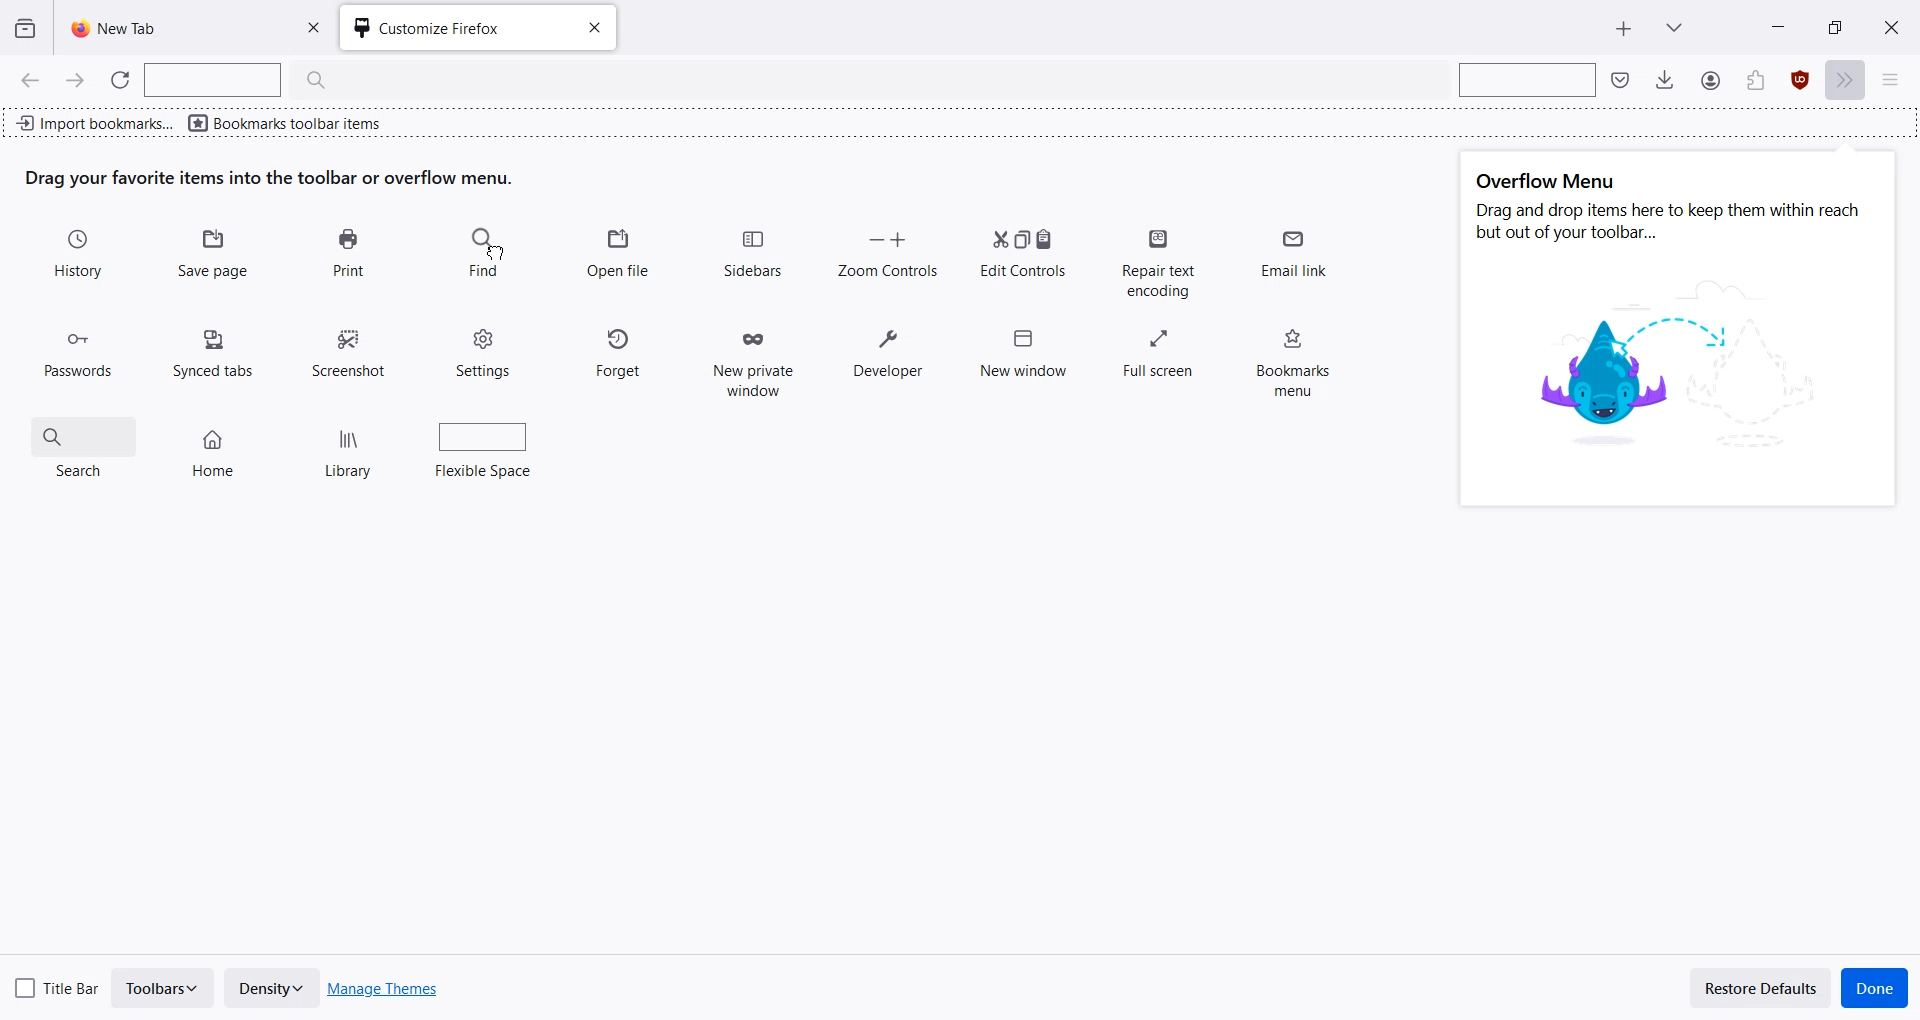  Describe the element at coordinates (216, 445) in the screenshot. I see `Home` at that location.